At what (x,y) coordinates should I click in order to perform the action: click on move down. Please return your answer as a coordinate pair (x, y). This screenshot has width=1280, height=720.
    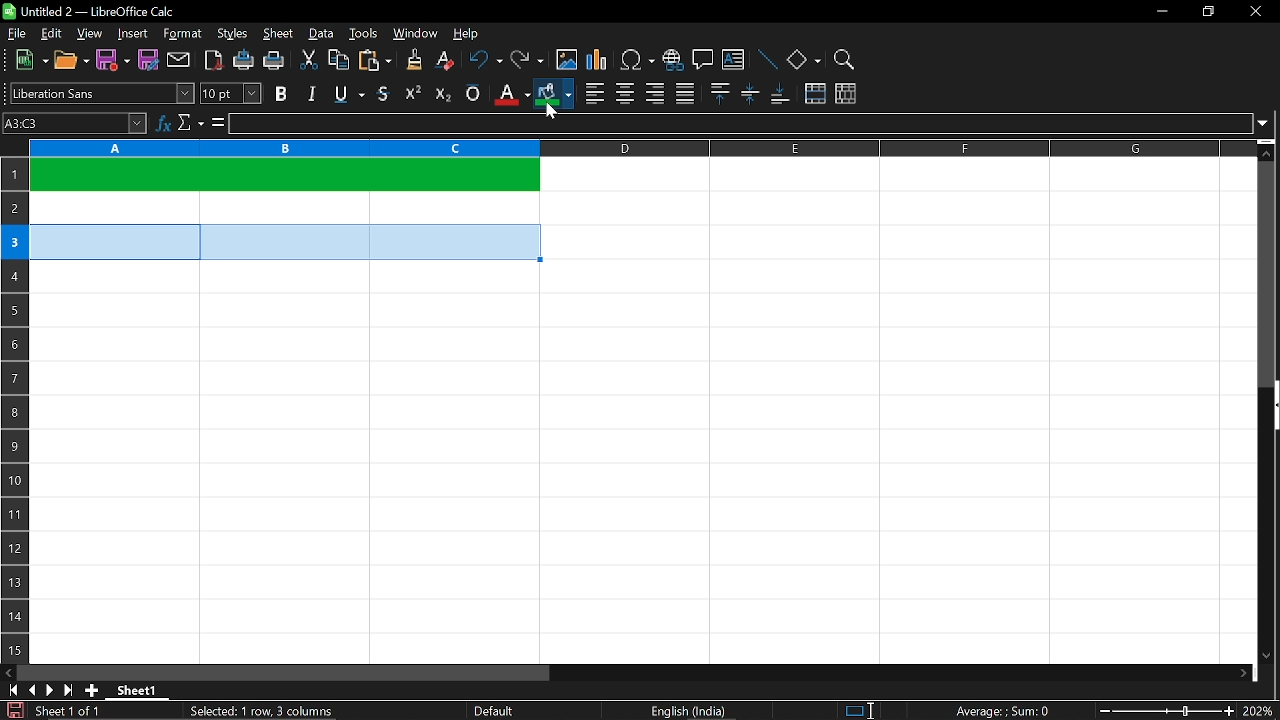
    Looking at the image, I should click on (1270, 657).